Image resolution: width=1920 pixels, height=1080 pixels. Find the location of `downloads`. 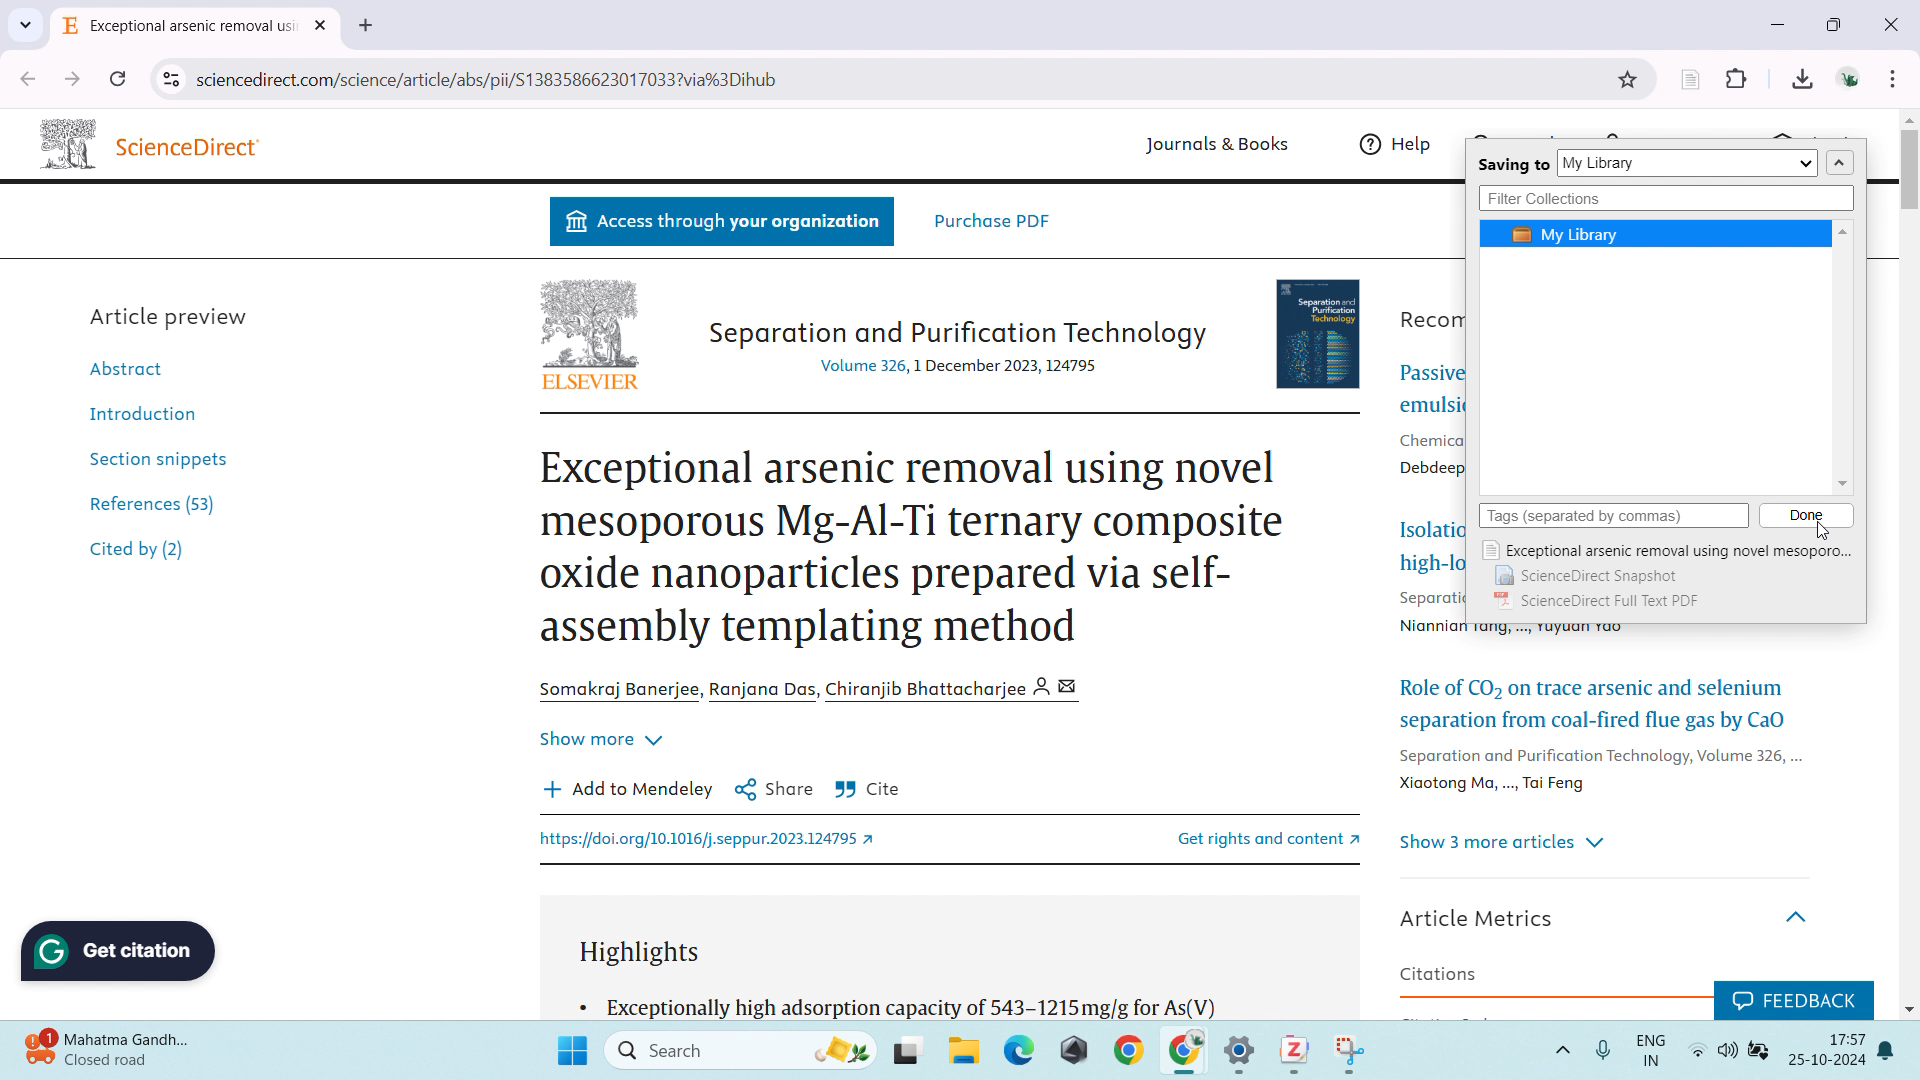

downloads is located at coordinates (1802, 77).